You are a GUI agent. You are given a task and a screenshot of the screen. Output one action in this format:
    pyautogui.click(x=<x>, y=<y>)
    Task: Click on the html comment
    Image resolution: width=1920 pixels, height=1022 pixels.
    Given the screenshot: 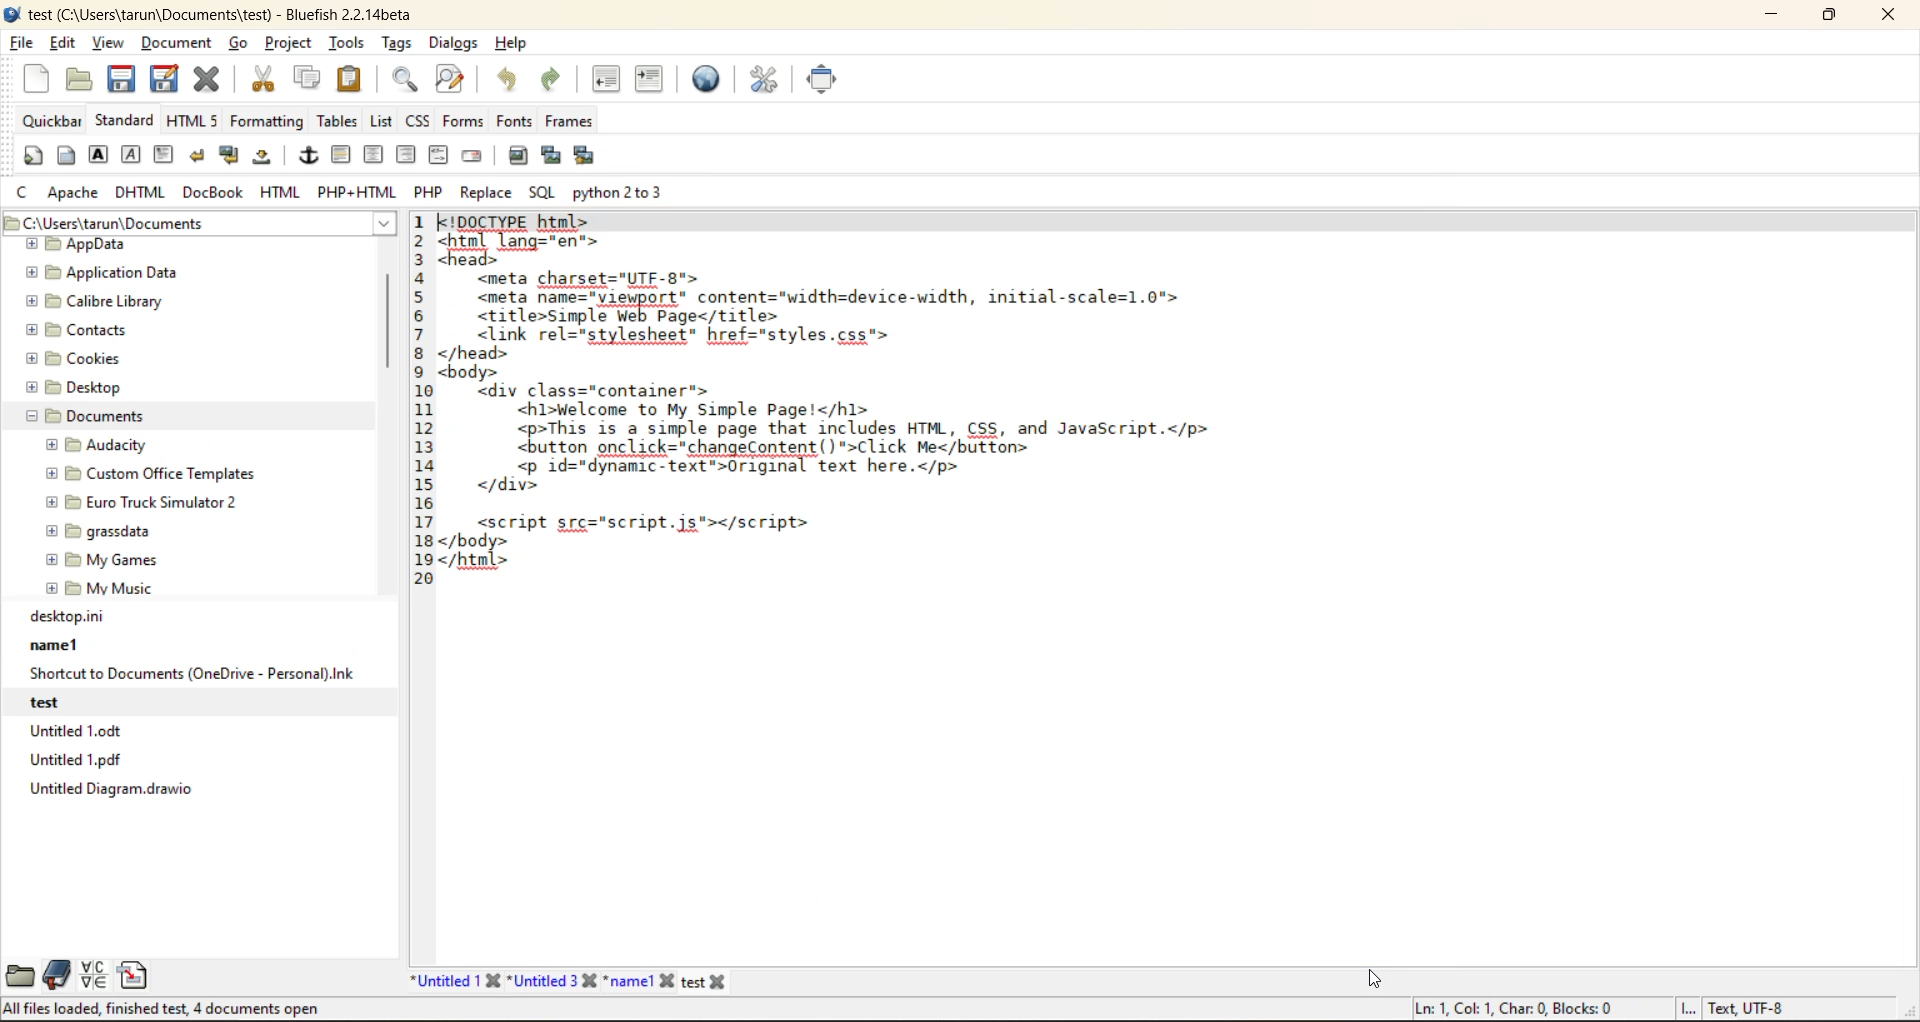 What is the action you would take?
    pyautogui.click(x=438, y=155)
    